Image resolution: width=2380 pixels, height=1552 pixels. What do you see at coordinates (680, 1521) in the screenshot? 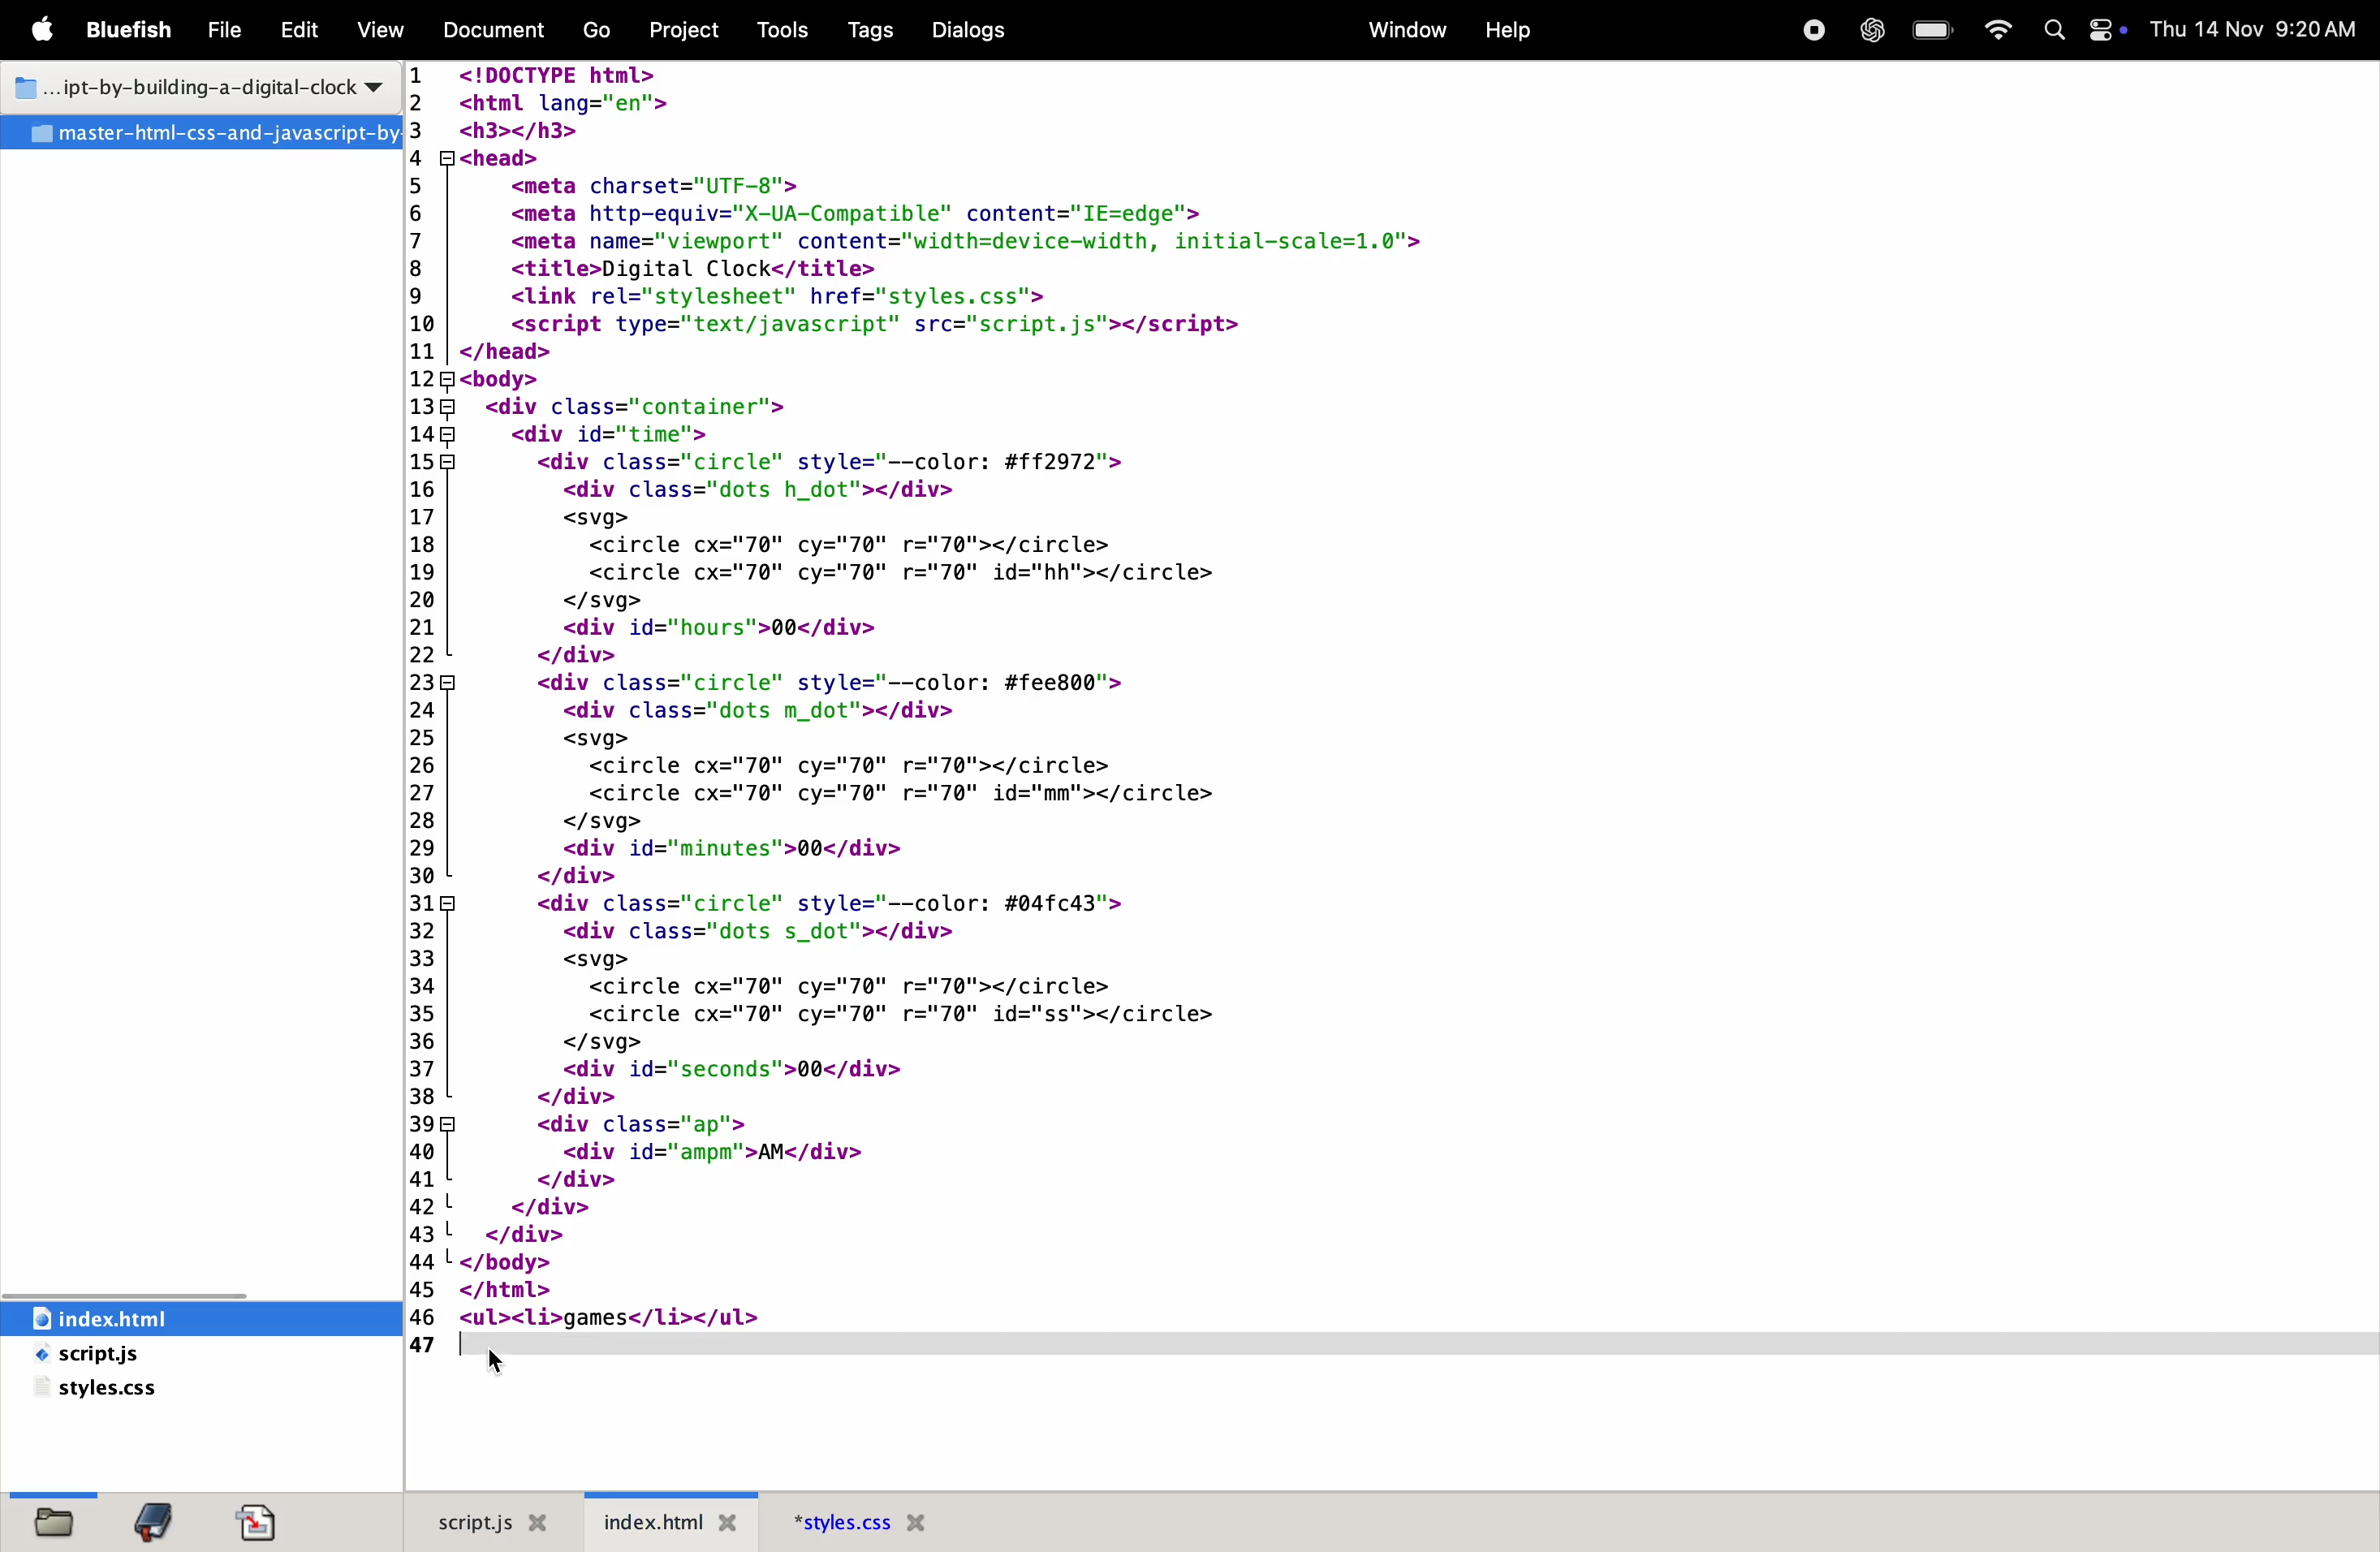
I see `index.html` at bounding box center [680, 1521].